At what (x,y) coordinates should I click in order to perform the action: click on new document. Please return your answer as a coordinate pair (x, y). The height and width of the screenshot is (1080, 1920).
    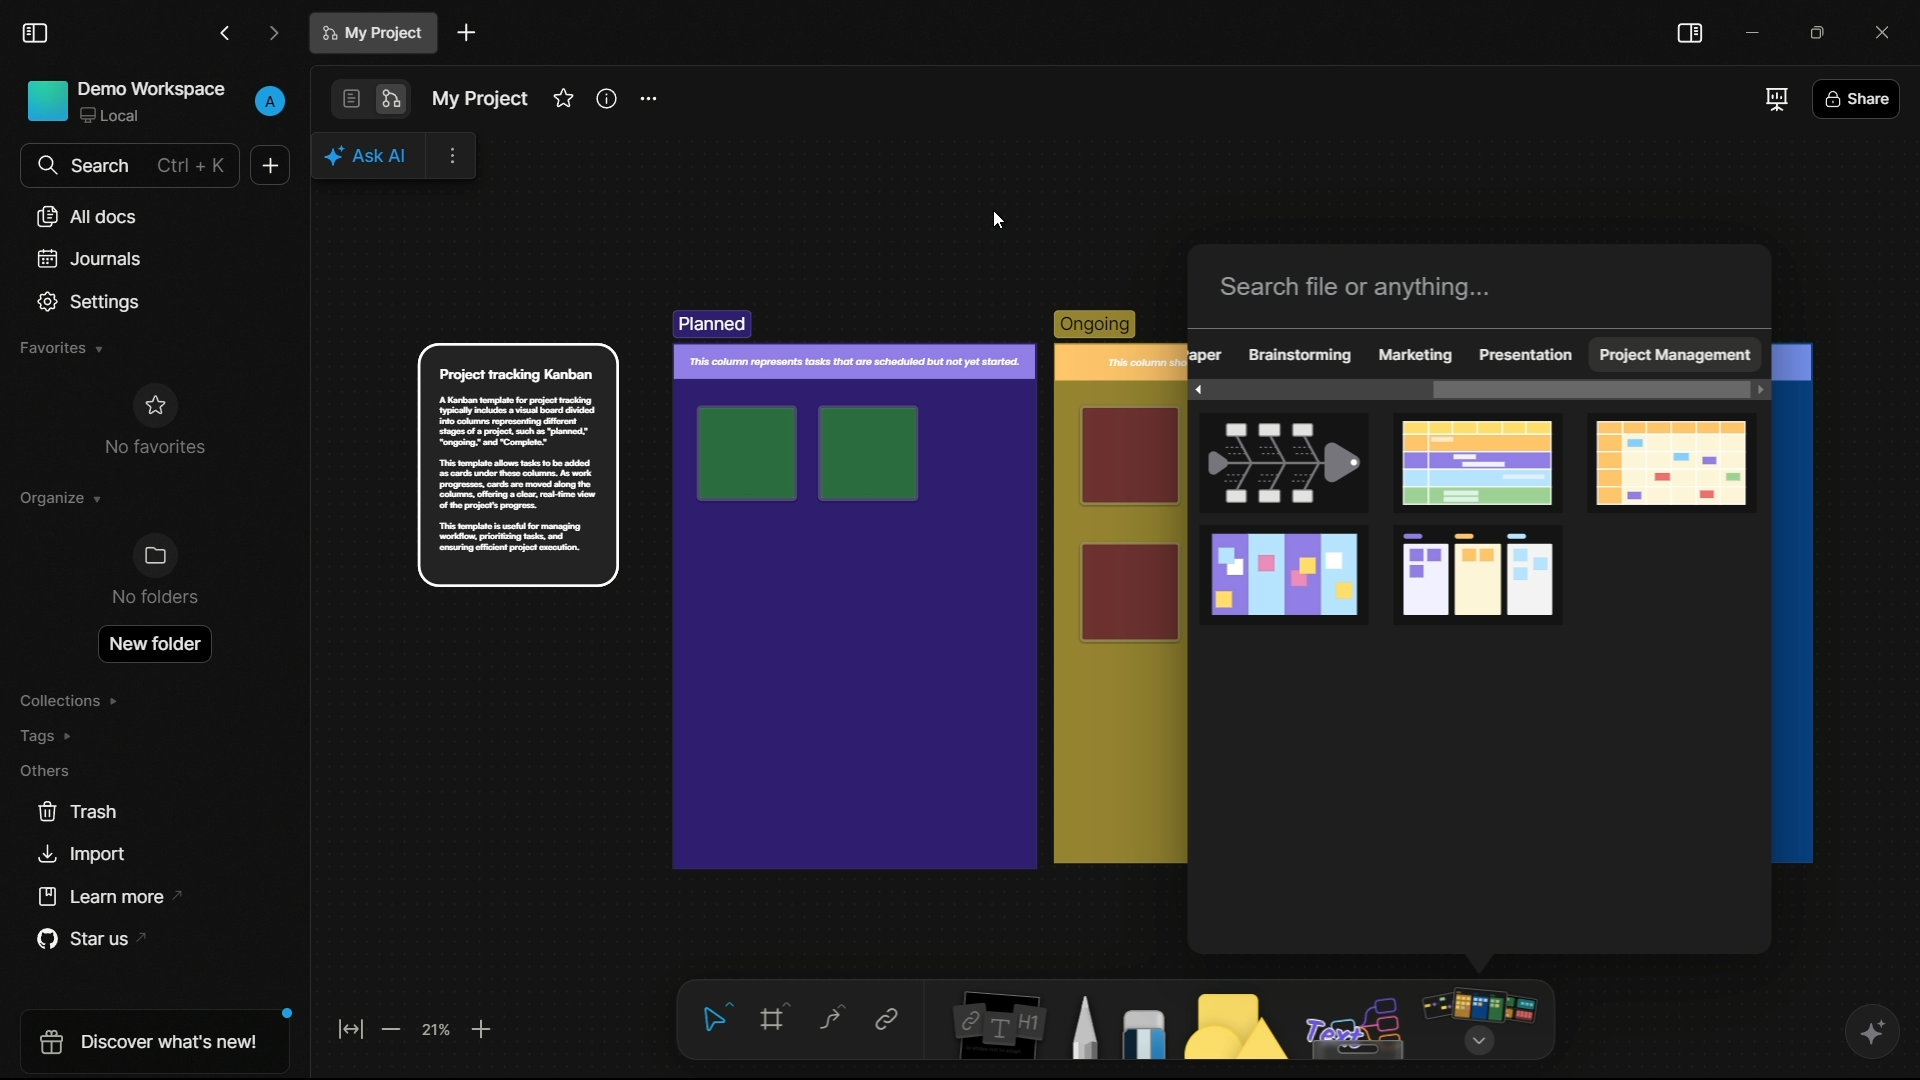
    Looking at the image, I should click on (270, 165).